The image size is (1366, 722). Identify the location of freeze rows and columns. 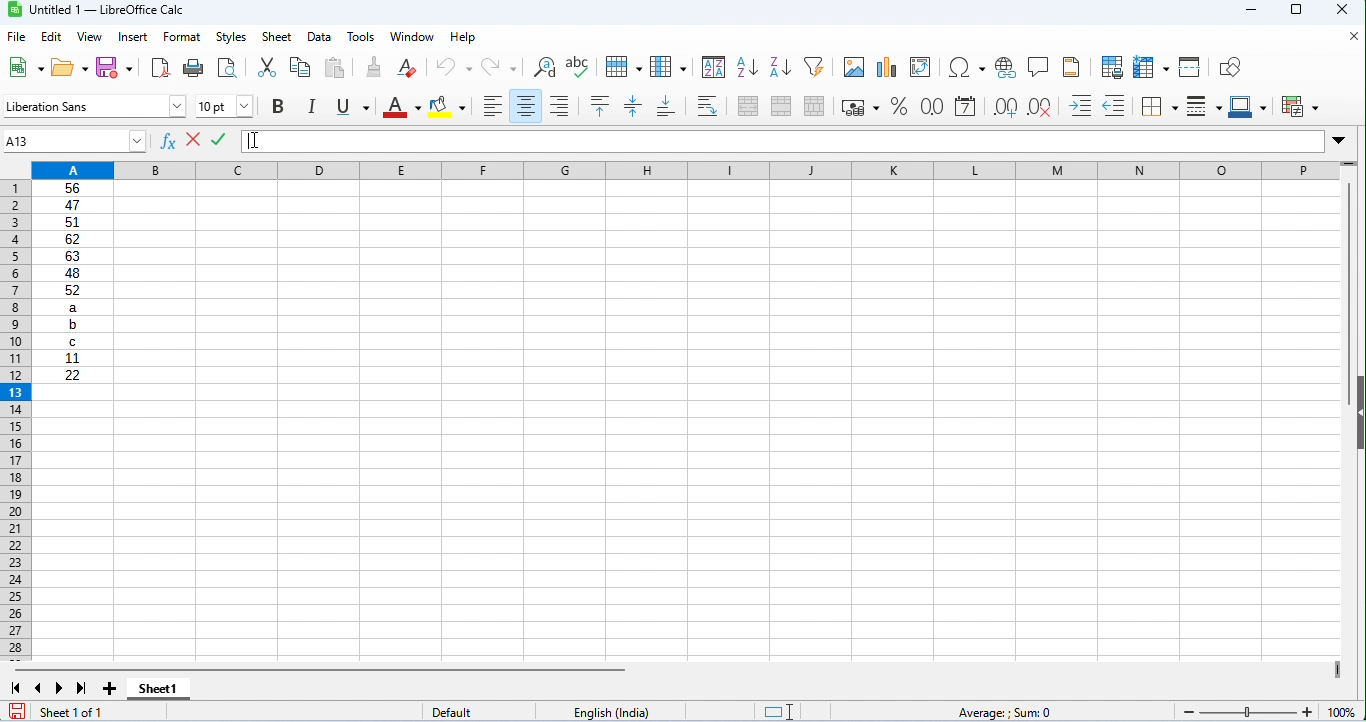
(1150, 67).